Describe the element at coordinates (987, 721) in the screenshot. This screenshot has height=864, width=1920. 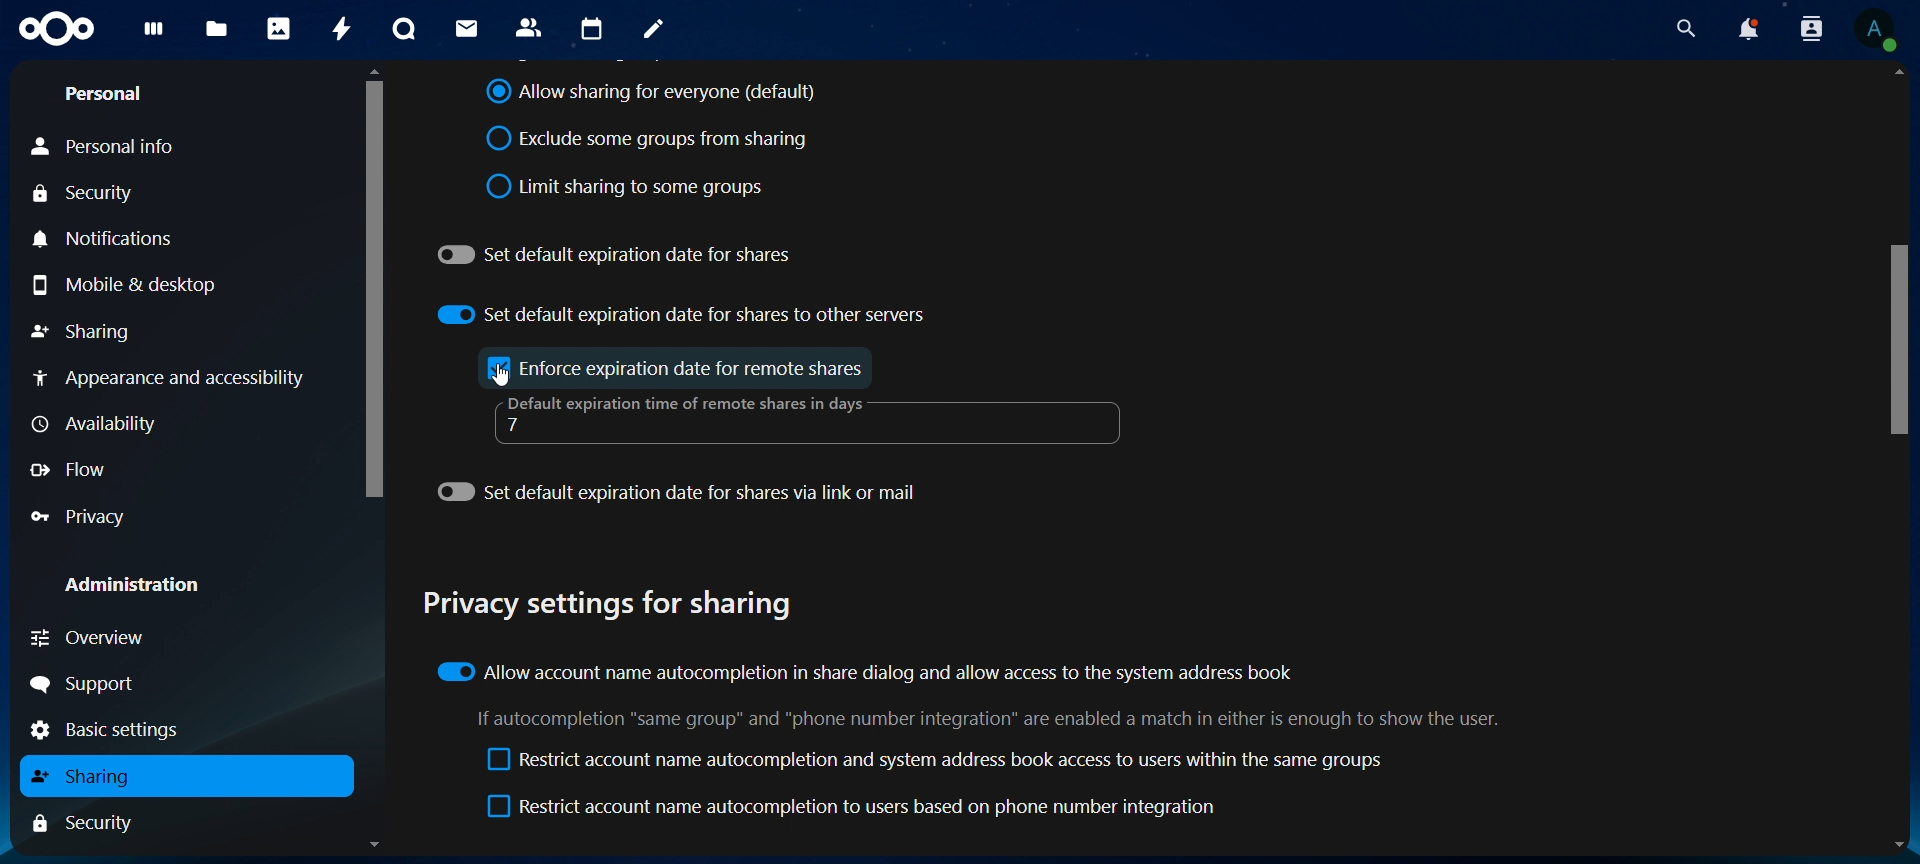
I see `text` at that location.